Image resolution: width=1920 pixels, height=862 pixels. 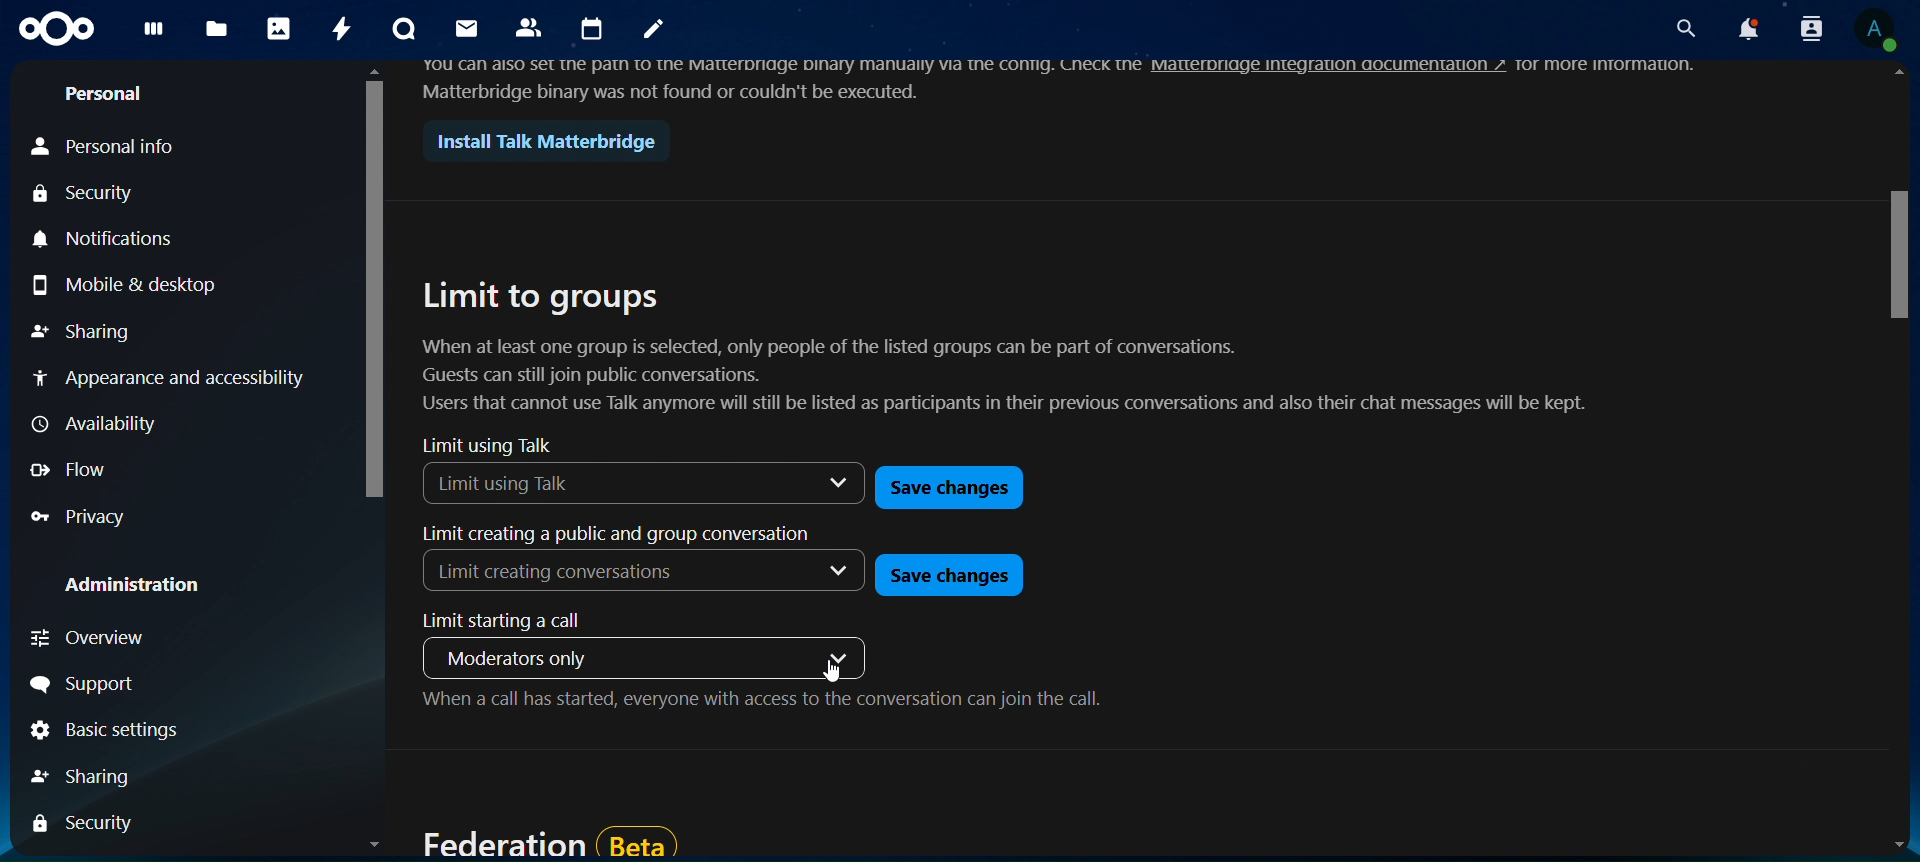 What do you see at coordinates (59, 29) in the screenshot?
I see `icon` at bounding box center [59, 29].